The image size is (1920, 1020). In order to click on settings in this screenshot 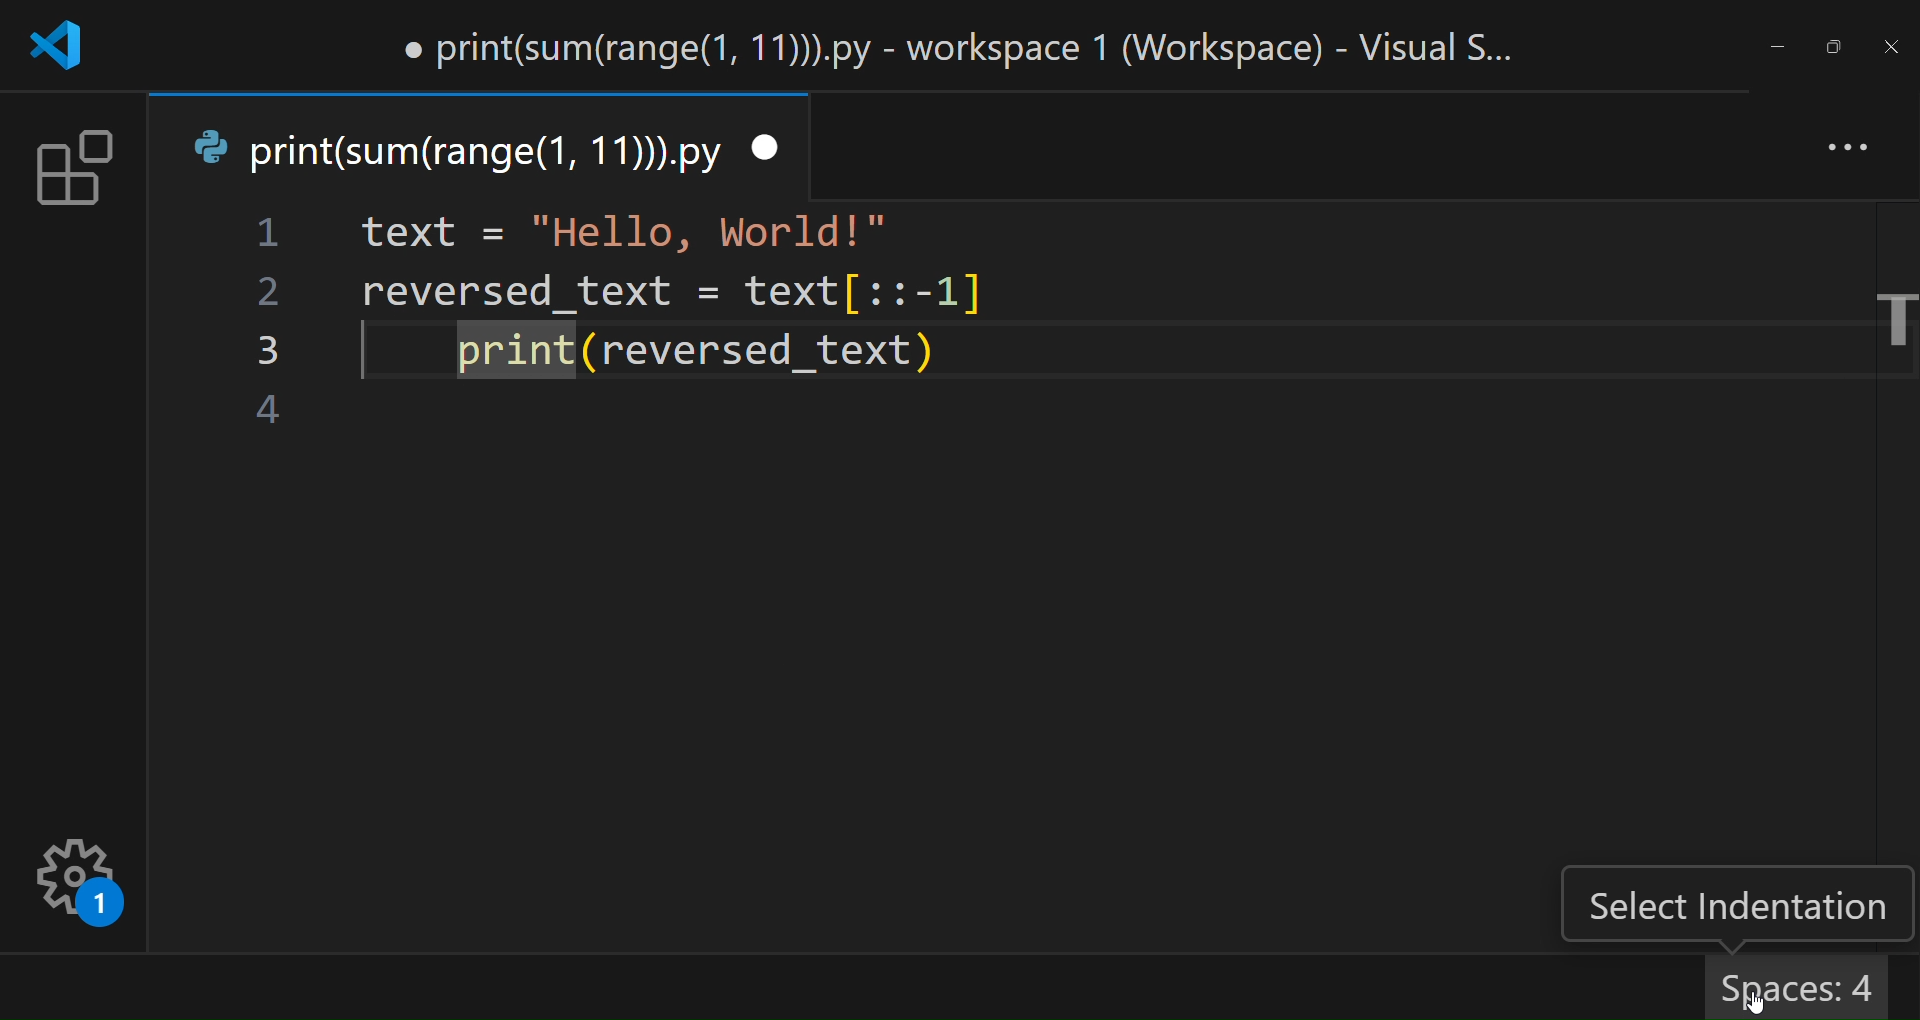, I will do `click(78, 885)`.